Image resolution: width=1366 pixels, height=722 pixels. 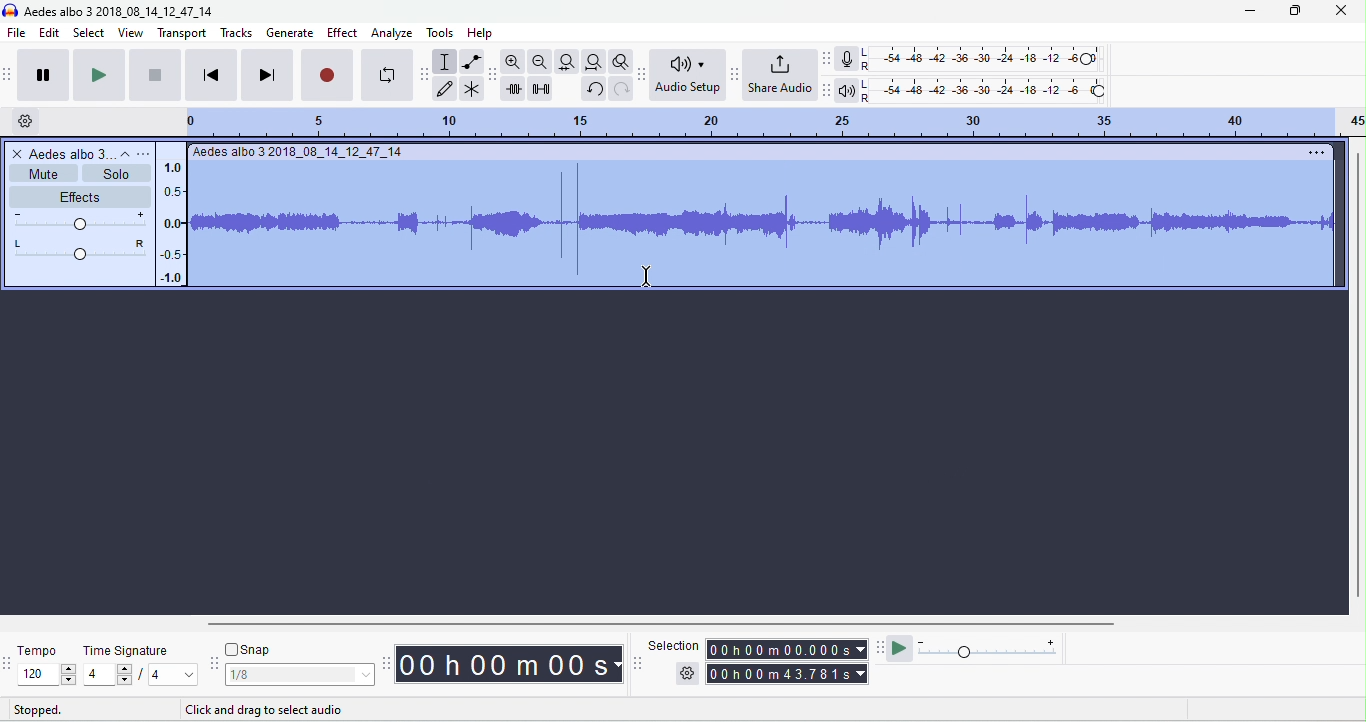 What do you see at coordinates (596, 89) in the screenshot?
I see `undo` at bounding box center [596, 89].